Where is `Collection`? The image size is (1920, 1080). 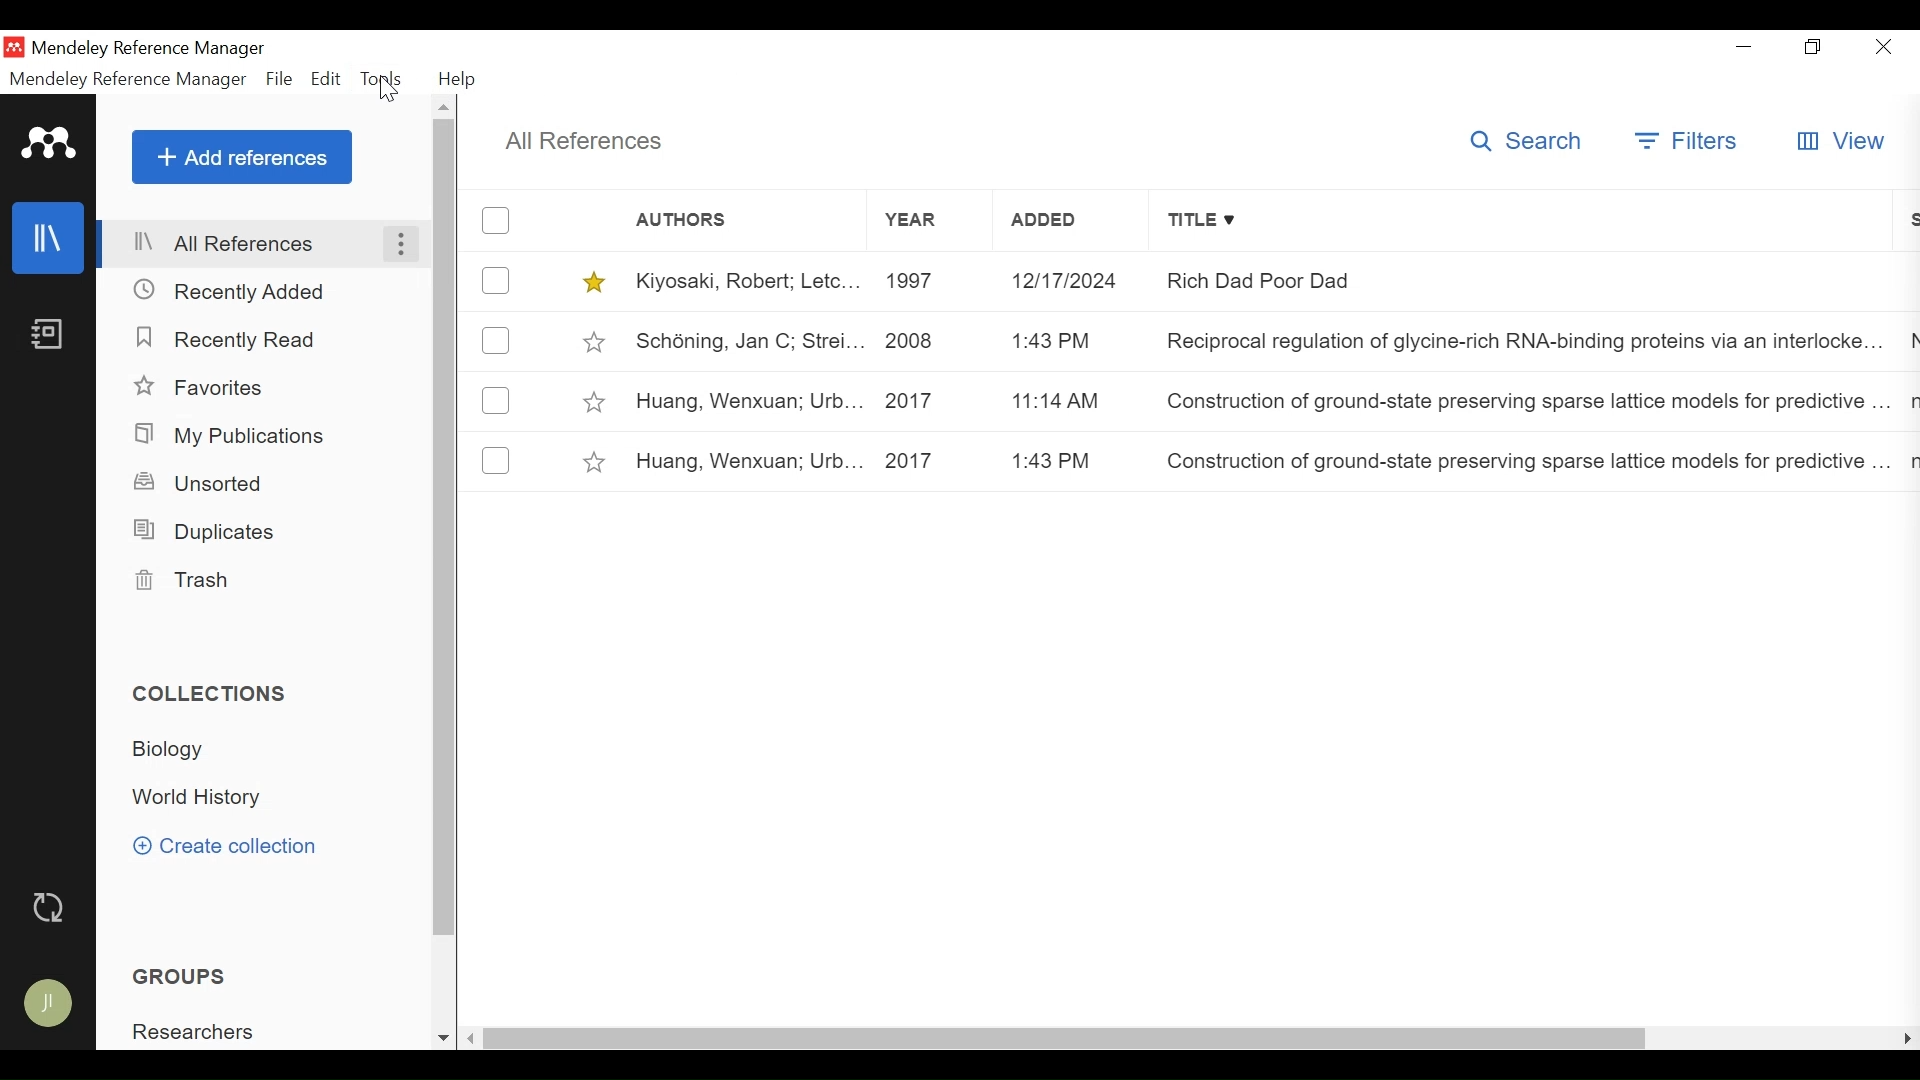 Collection is located at coordinates (175, 749).